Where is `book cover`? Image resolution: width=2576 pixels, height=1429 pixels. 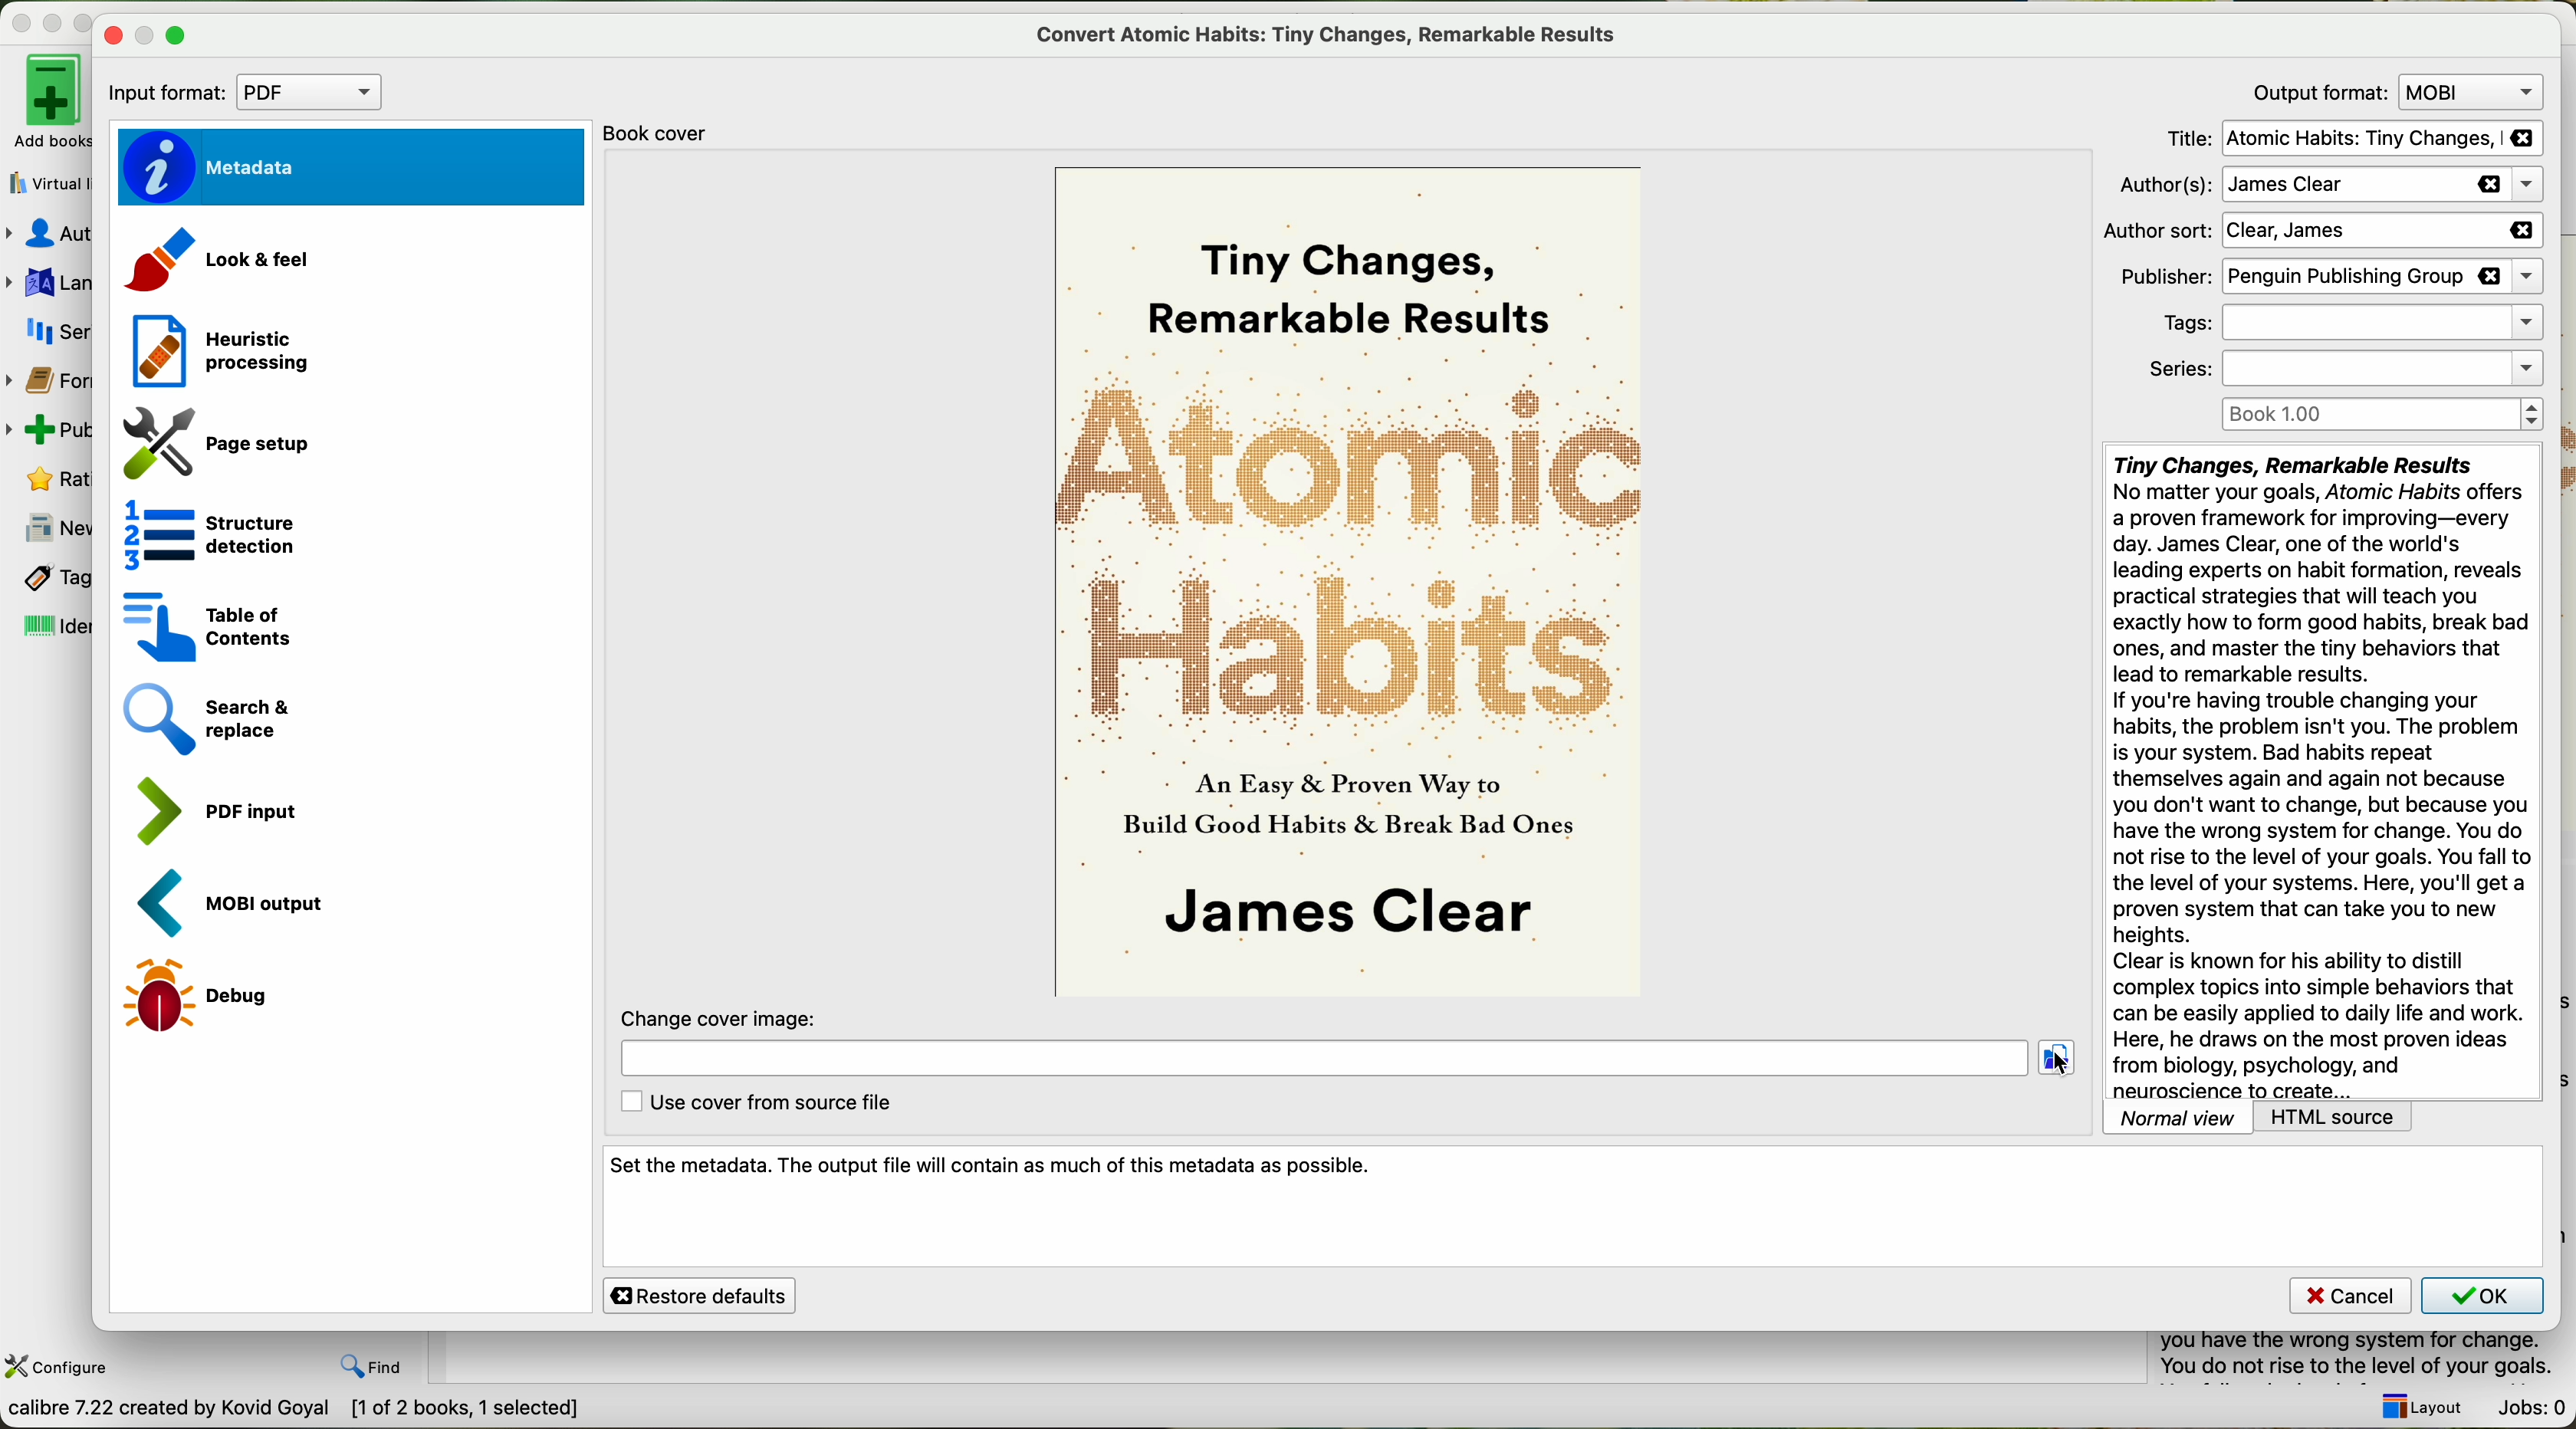
book cover is located at coordinates (1349, 581).